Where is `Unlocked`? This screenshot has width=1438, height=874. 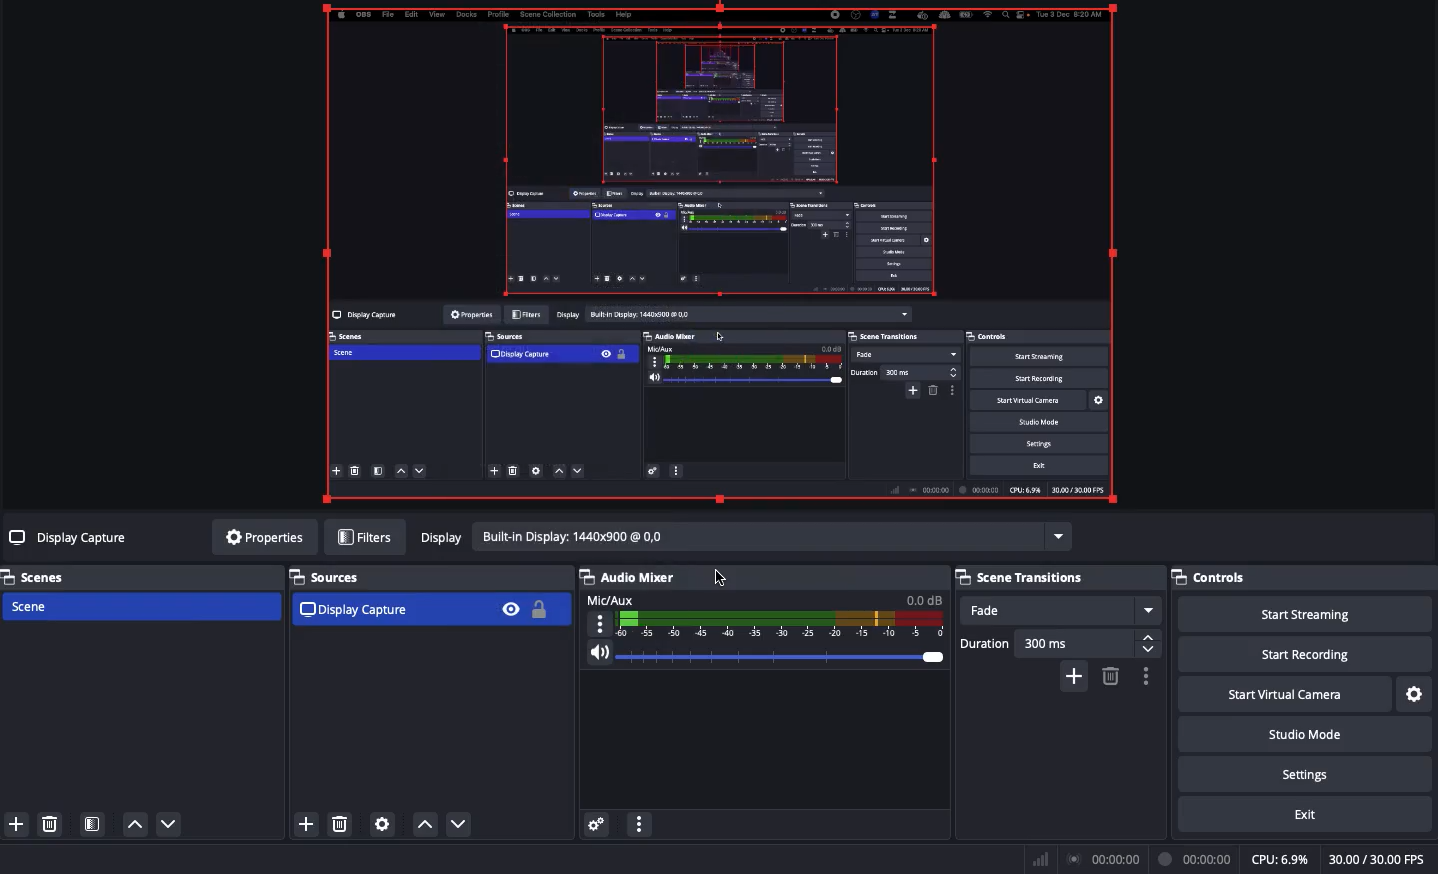
Unlocked is located at coordinates (539, 611).